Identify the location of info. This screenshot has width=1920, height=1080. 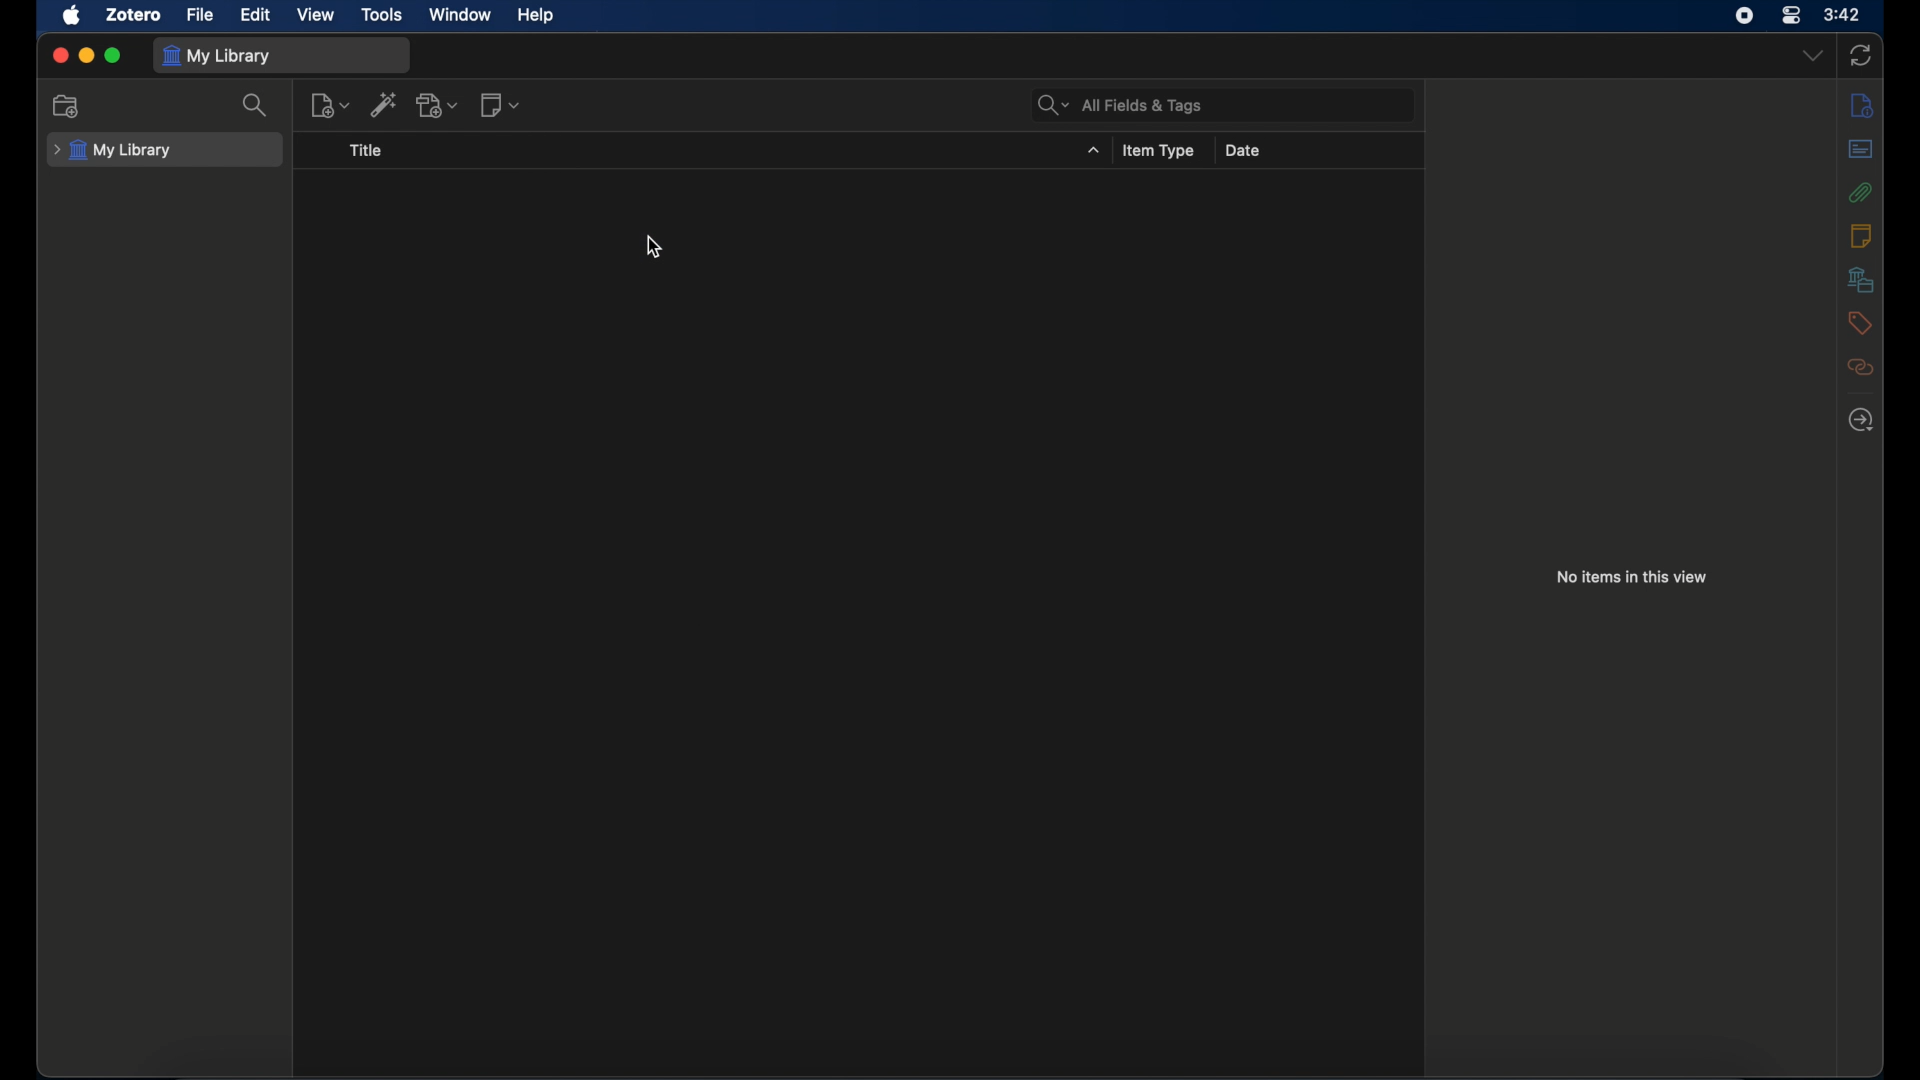
(1861, 105).